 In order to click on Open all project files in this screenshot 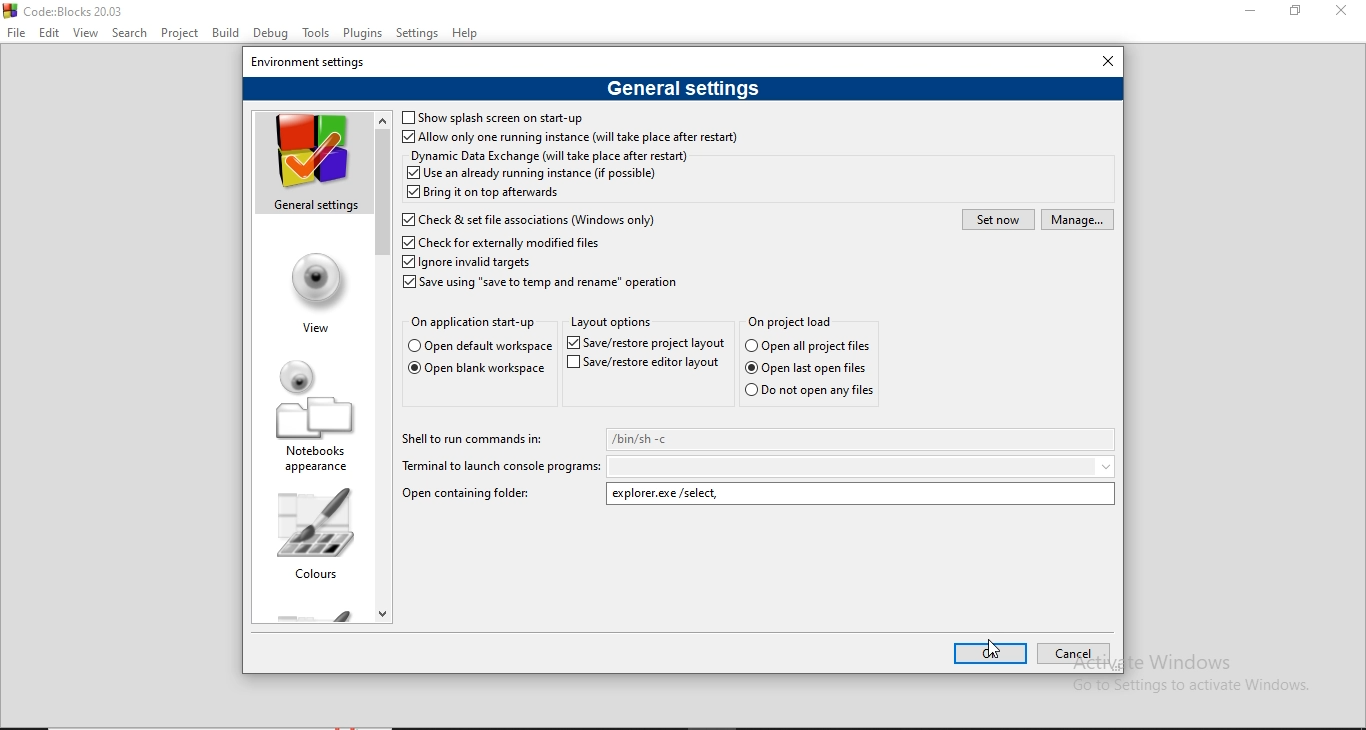, I will do `click(808, 344)`.